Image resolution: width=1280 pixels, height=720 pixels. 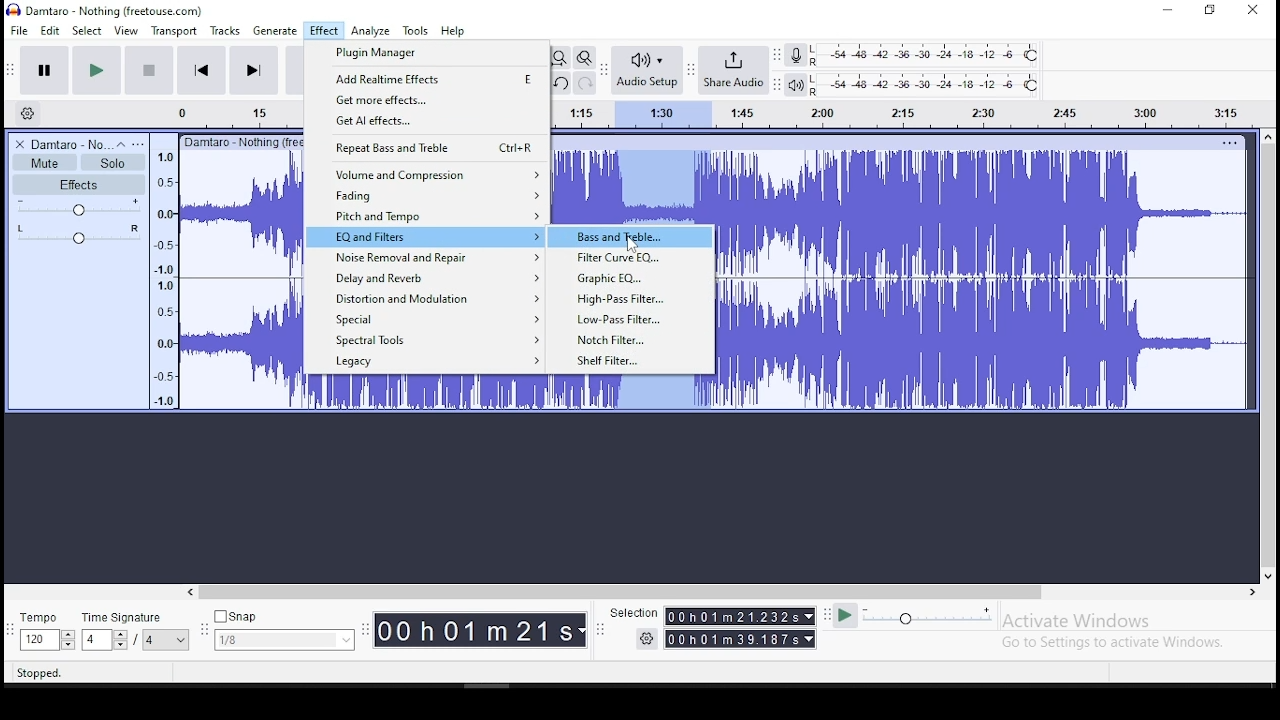 I want to click on shelf filter, so click(x=632, y=362).